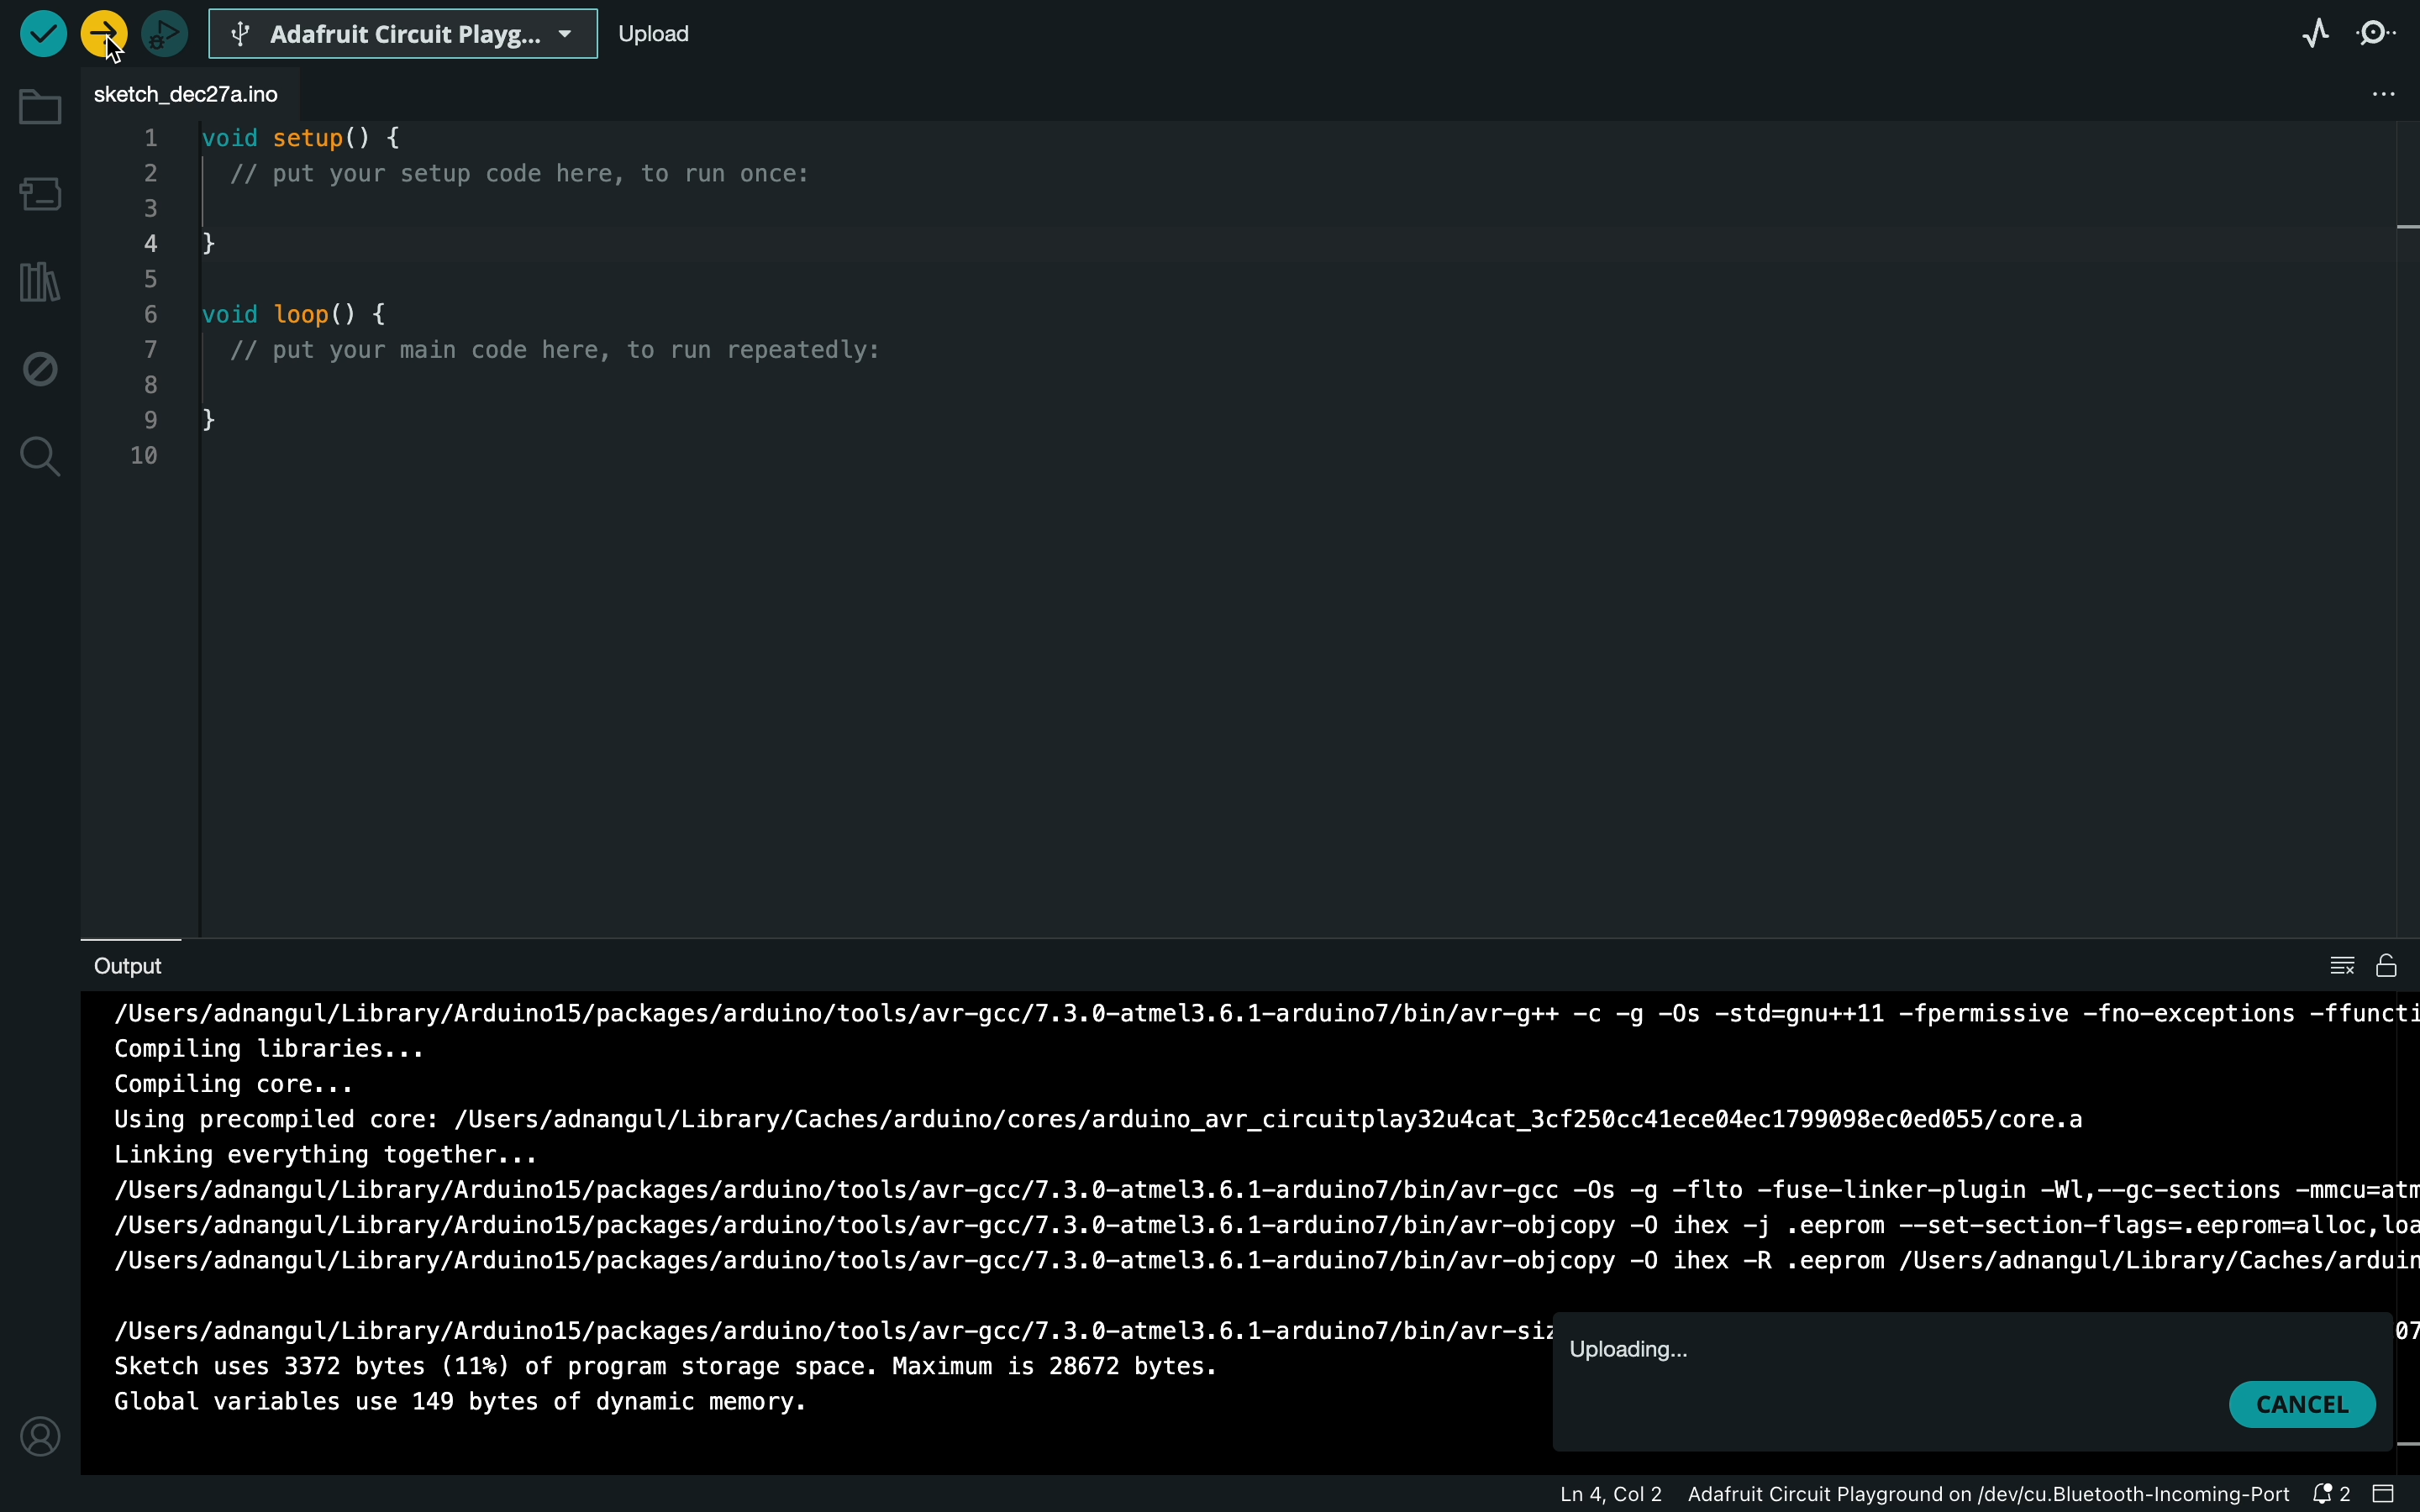 Image resolution: width=2420 pixels, height=1512 pixels. I want to click on output, so click(123, 967).